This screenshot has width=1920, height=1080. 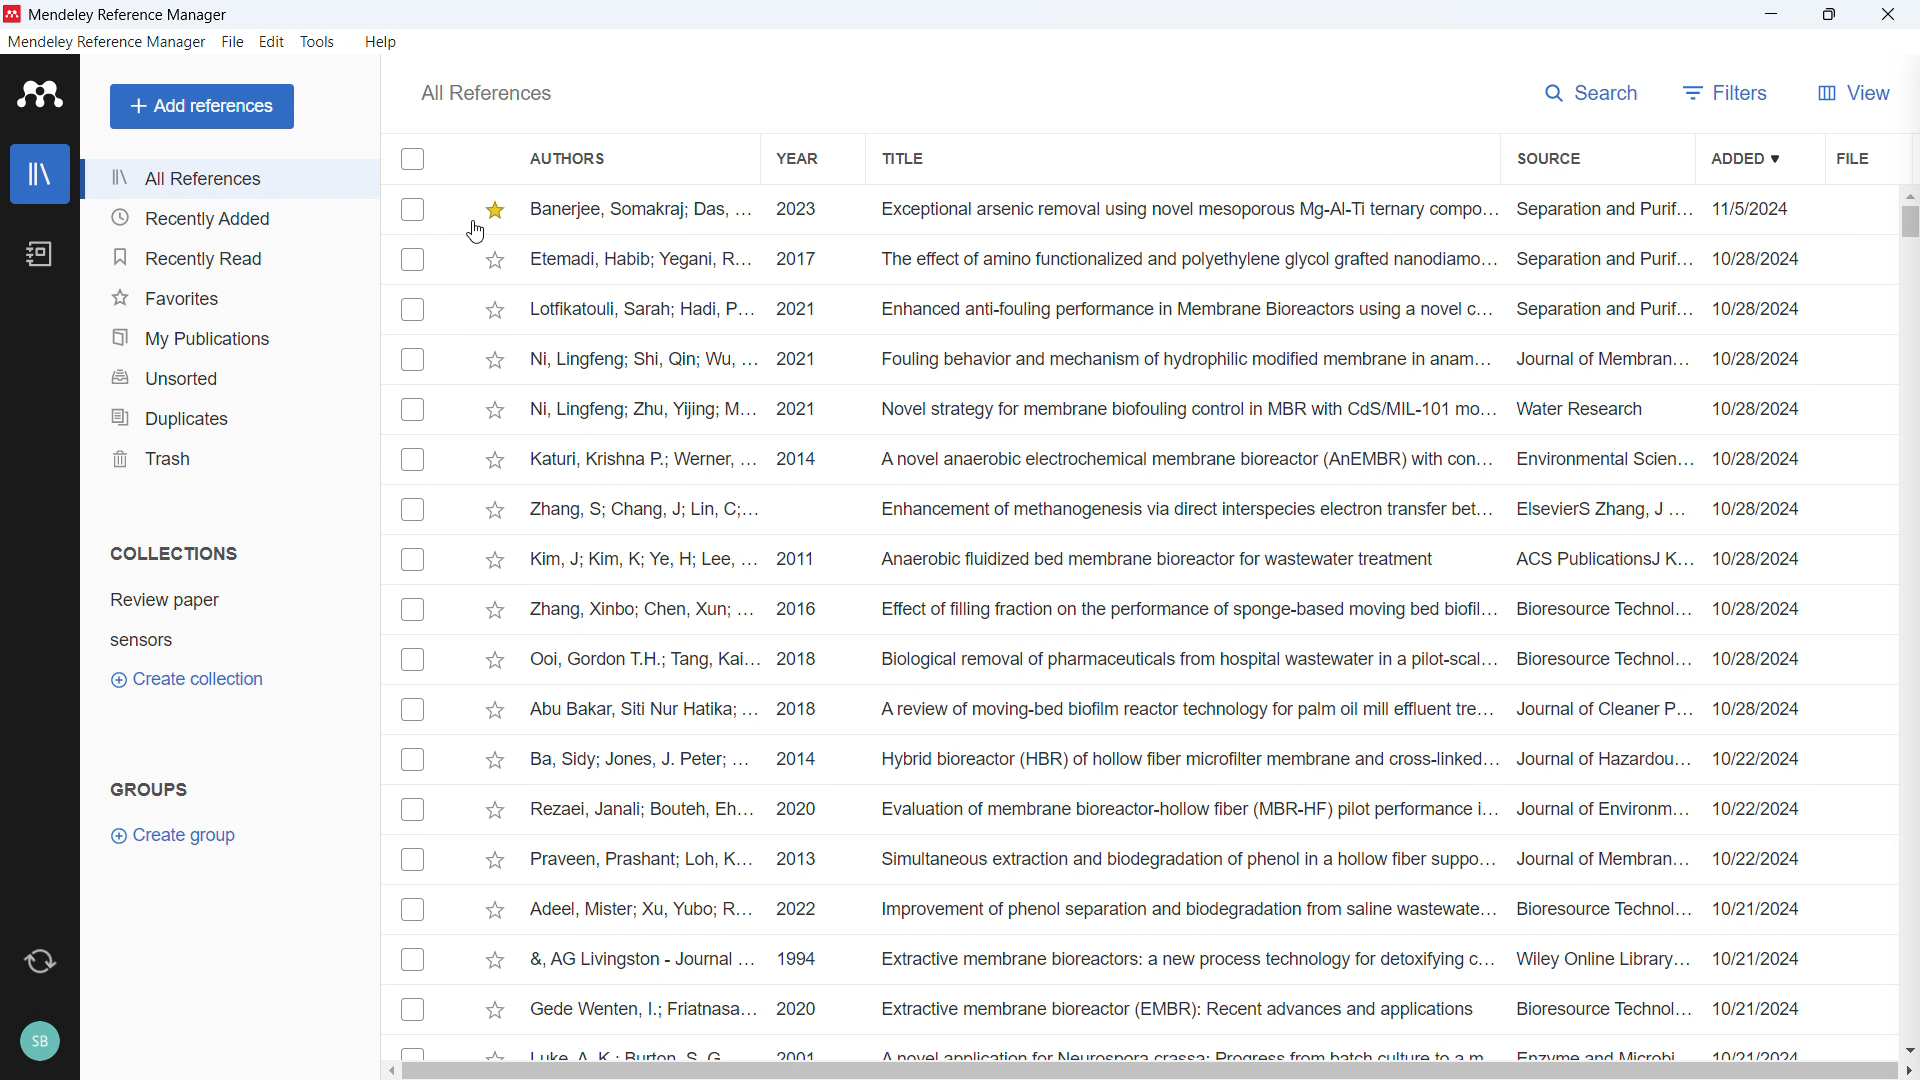 I want to click on Cursor , so click(x=476, y=233).